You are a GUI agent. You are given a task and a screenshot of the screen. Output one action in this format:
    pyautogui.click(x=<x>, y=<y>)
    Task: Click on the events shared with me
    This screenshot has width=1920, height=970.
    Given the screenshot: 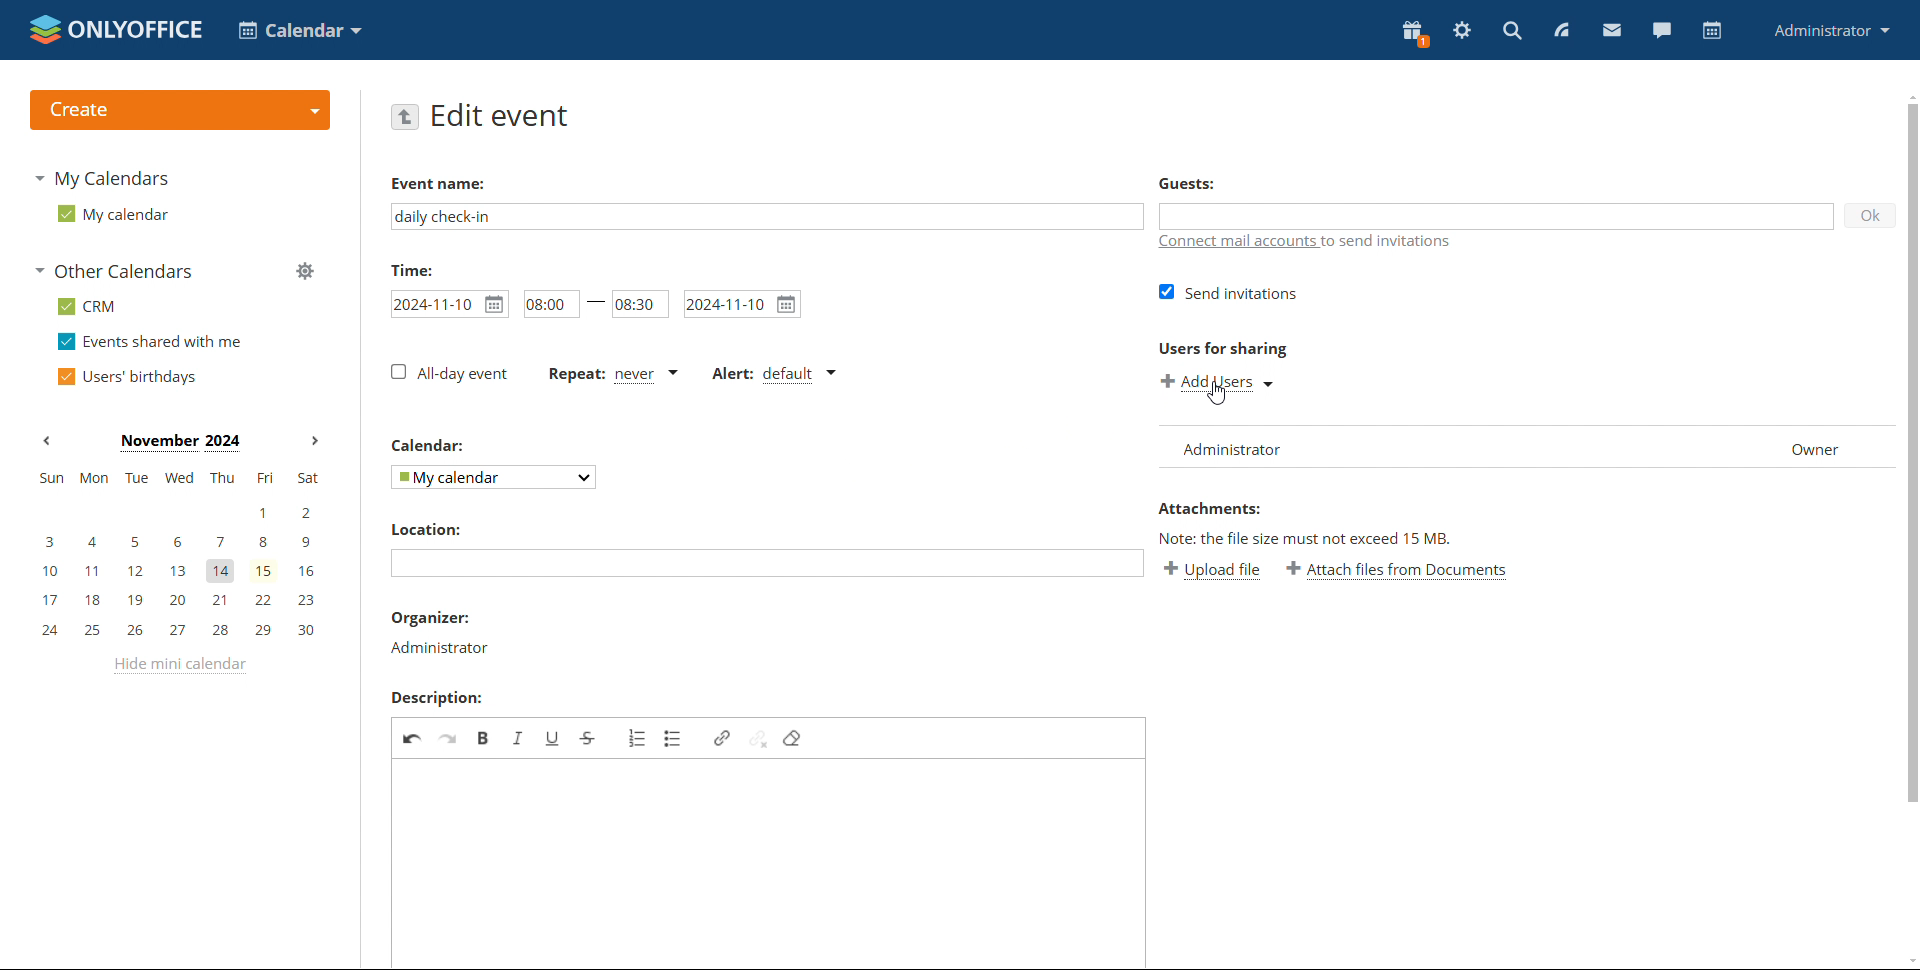 What is the action you would take?
    pyautogui.click(x=150, y=342)
    